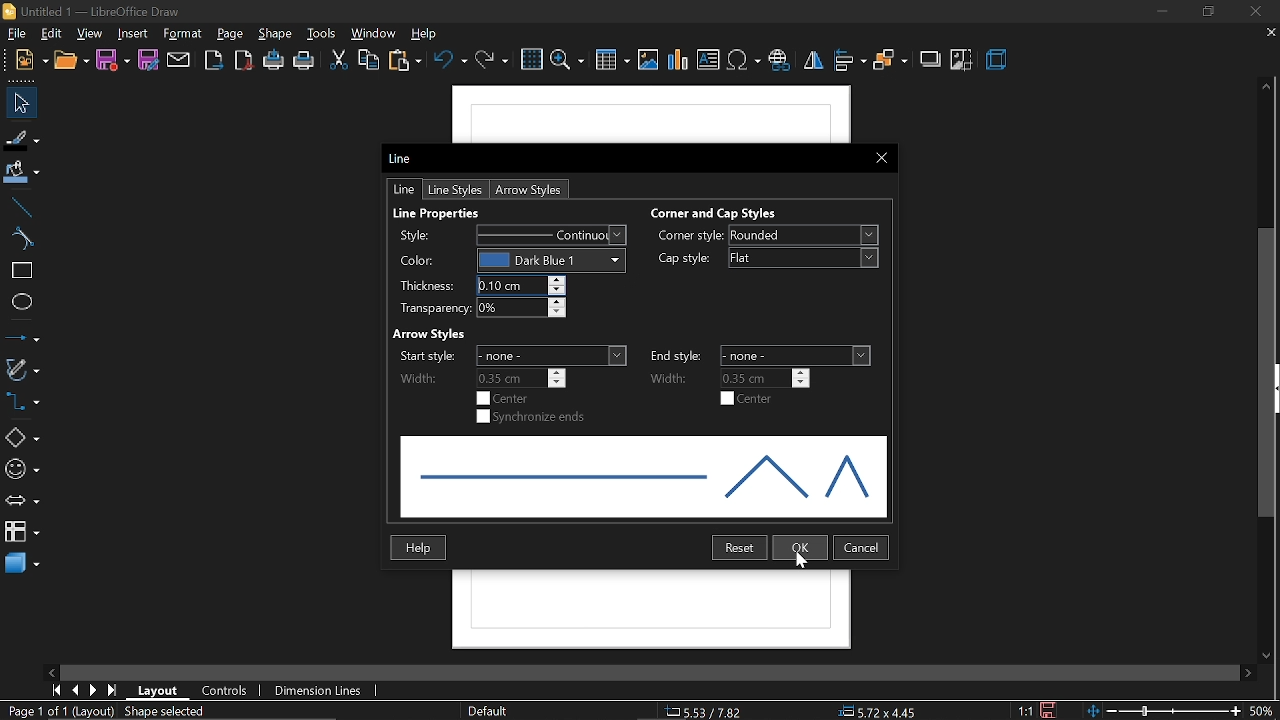  I want to click on position, so click(882, 712).